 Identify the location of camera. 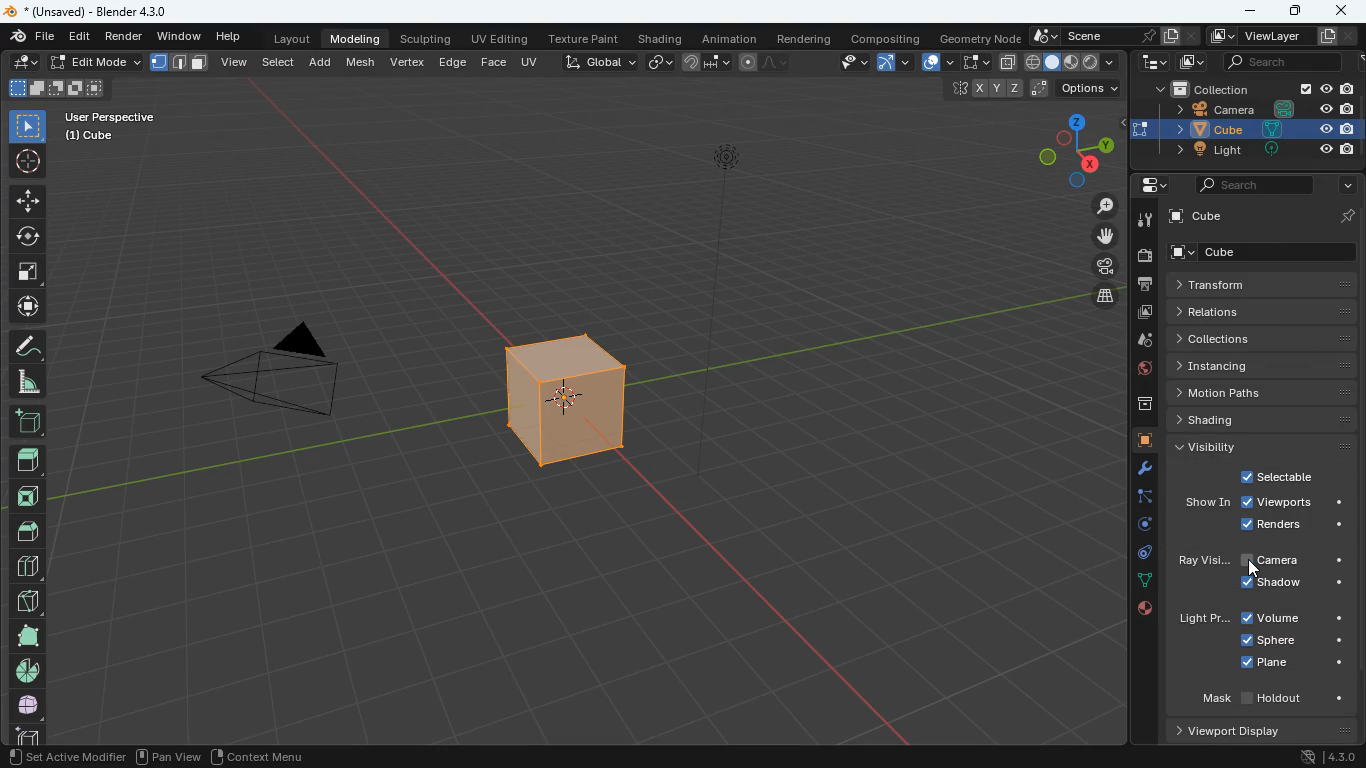
(280, 374).